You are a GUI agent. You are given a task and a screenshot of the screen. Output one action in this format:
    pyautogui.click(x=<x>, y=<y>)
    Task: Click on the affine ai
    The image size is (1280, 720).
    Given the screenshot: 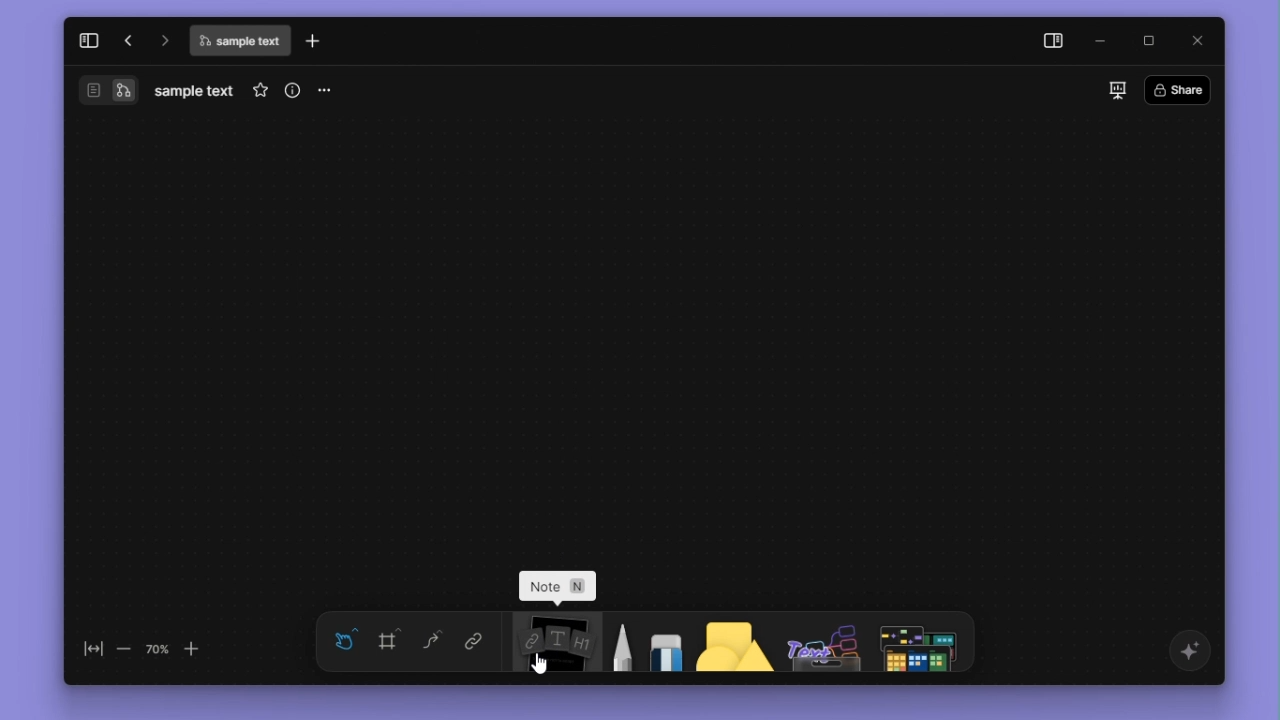 What is the action you would take?
    pyautogui.click(x=1187, y=651)
    